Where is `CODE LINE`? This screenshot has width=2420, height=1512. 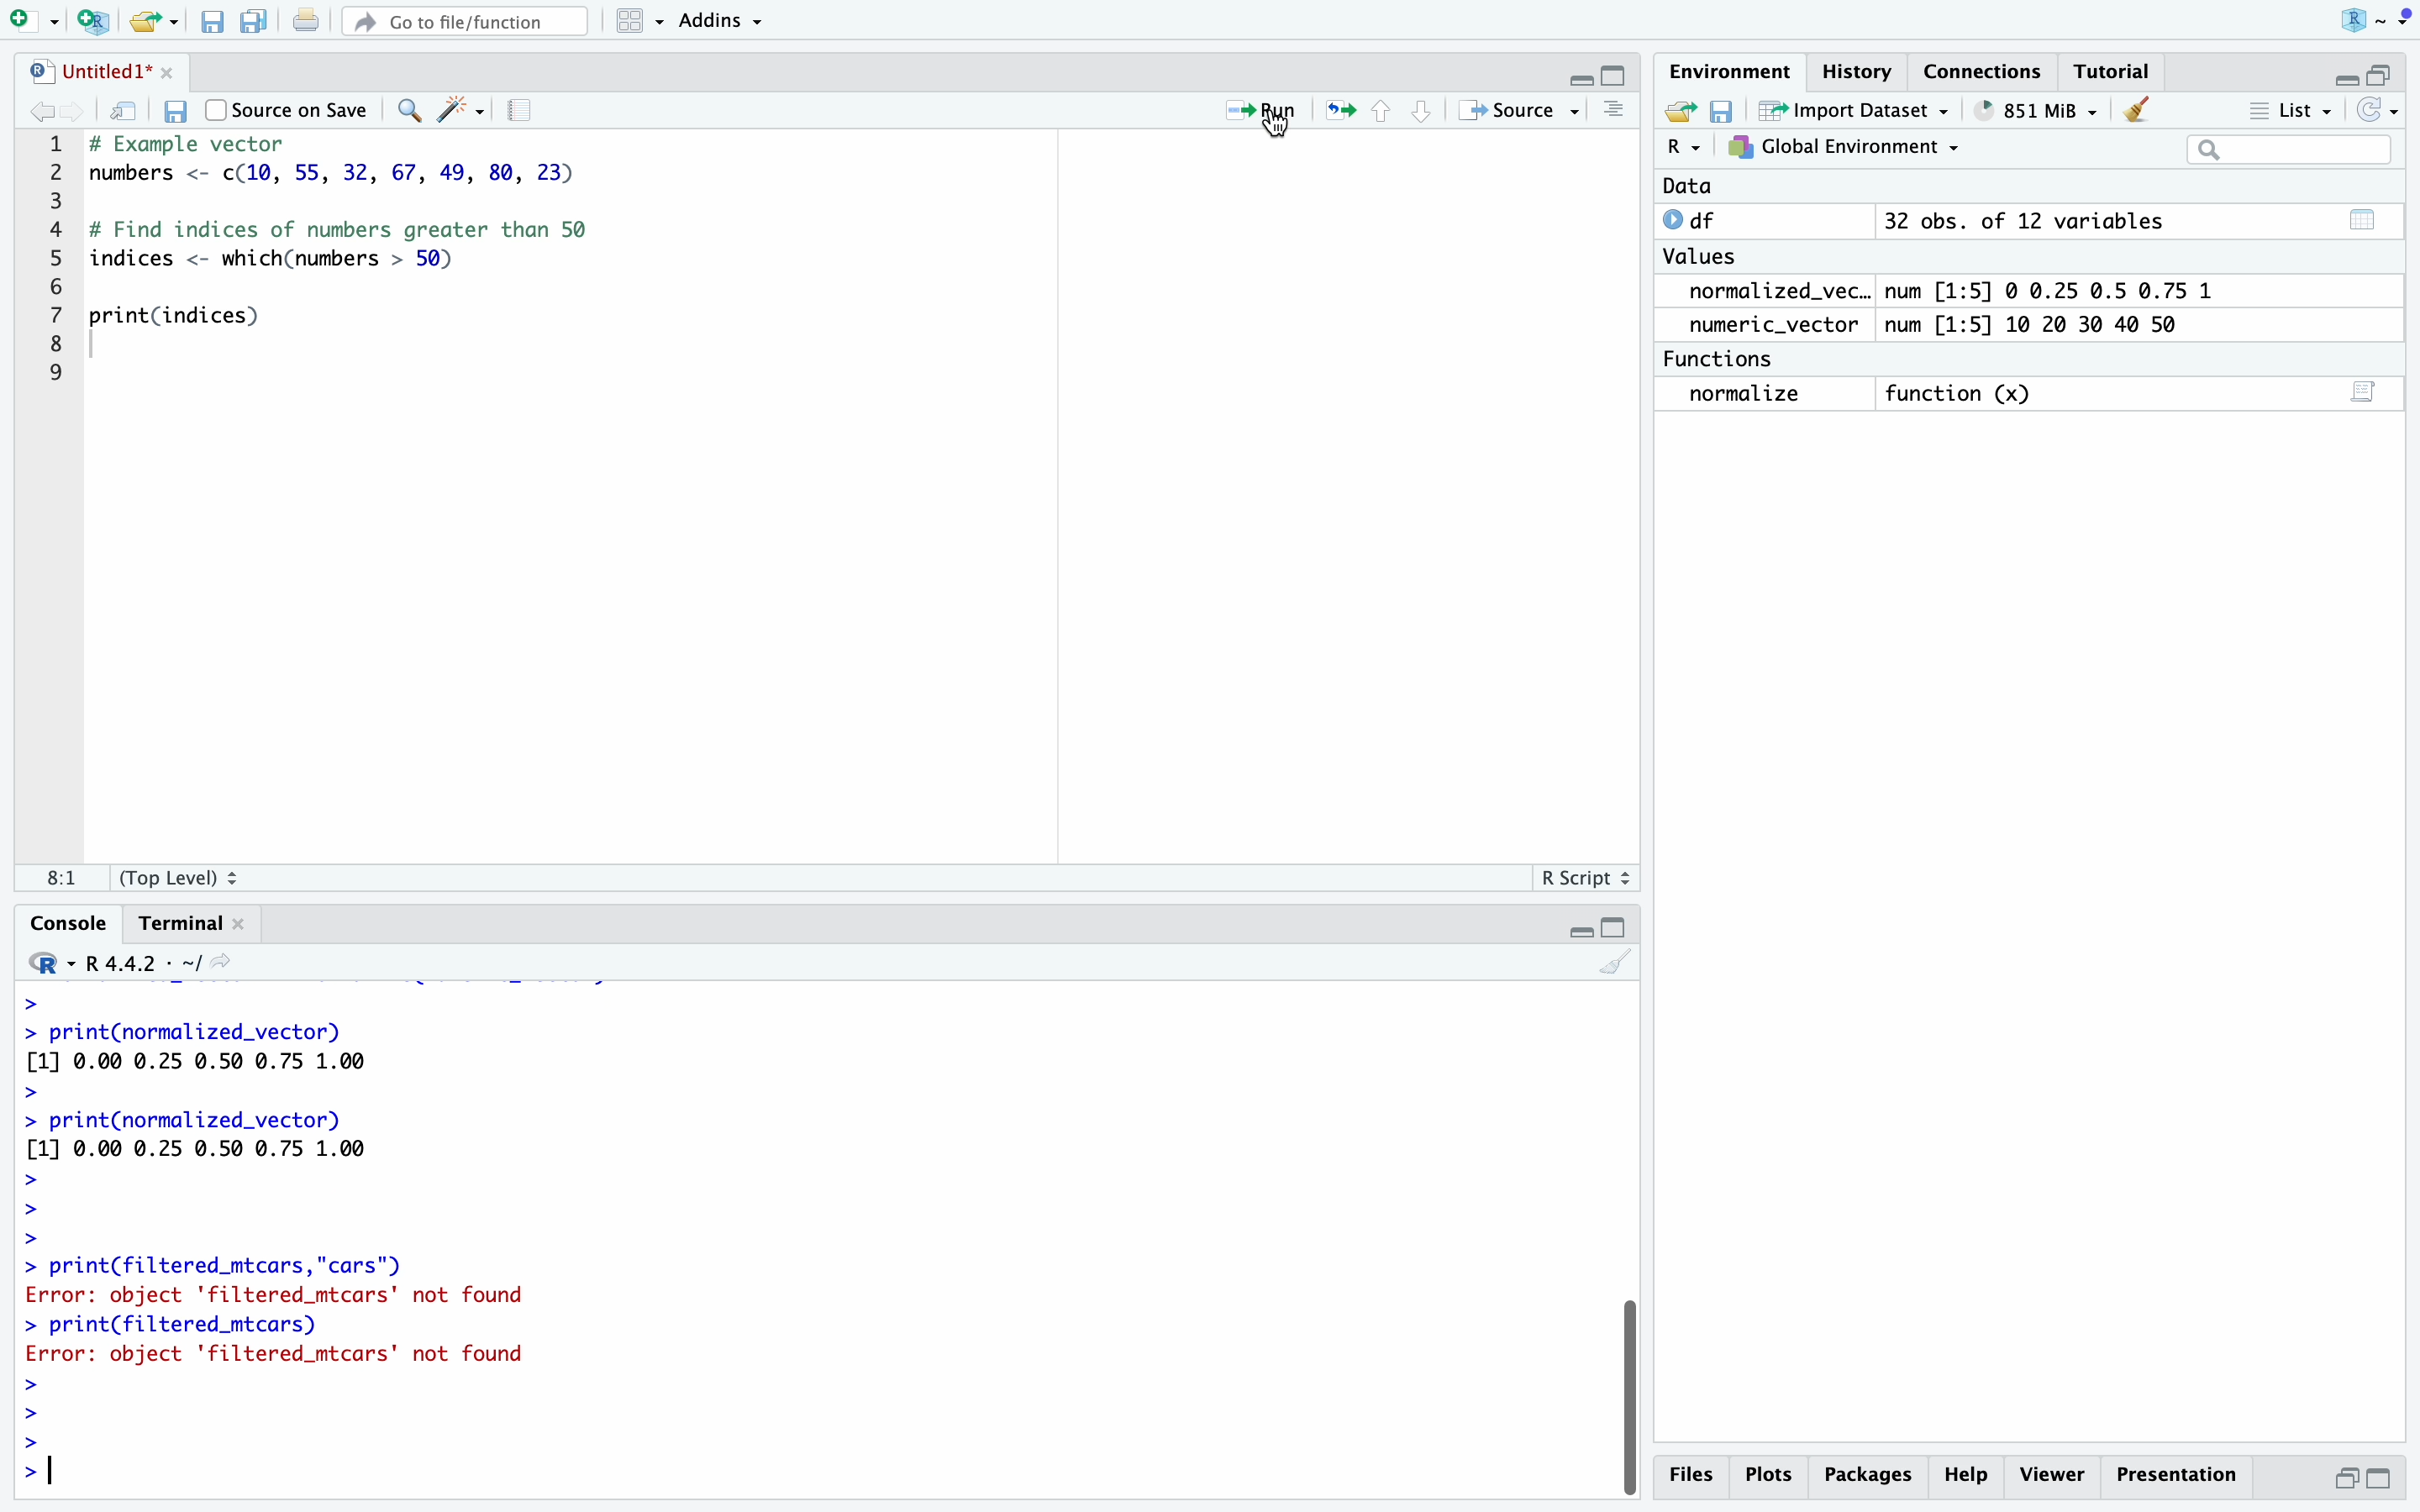
CODE LINE is located at coordinates (61, 256).